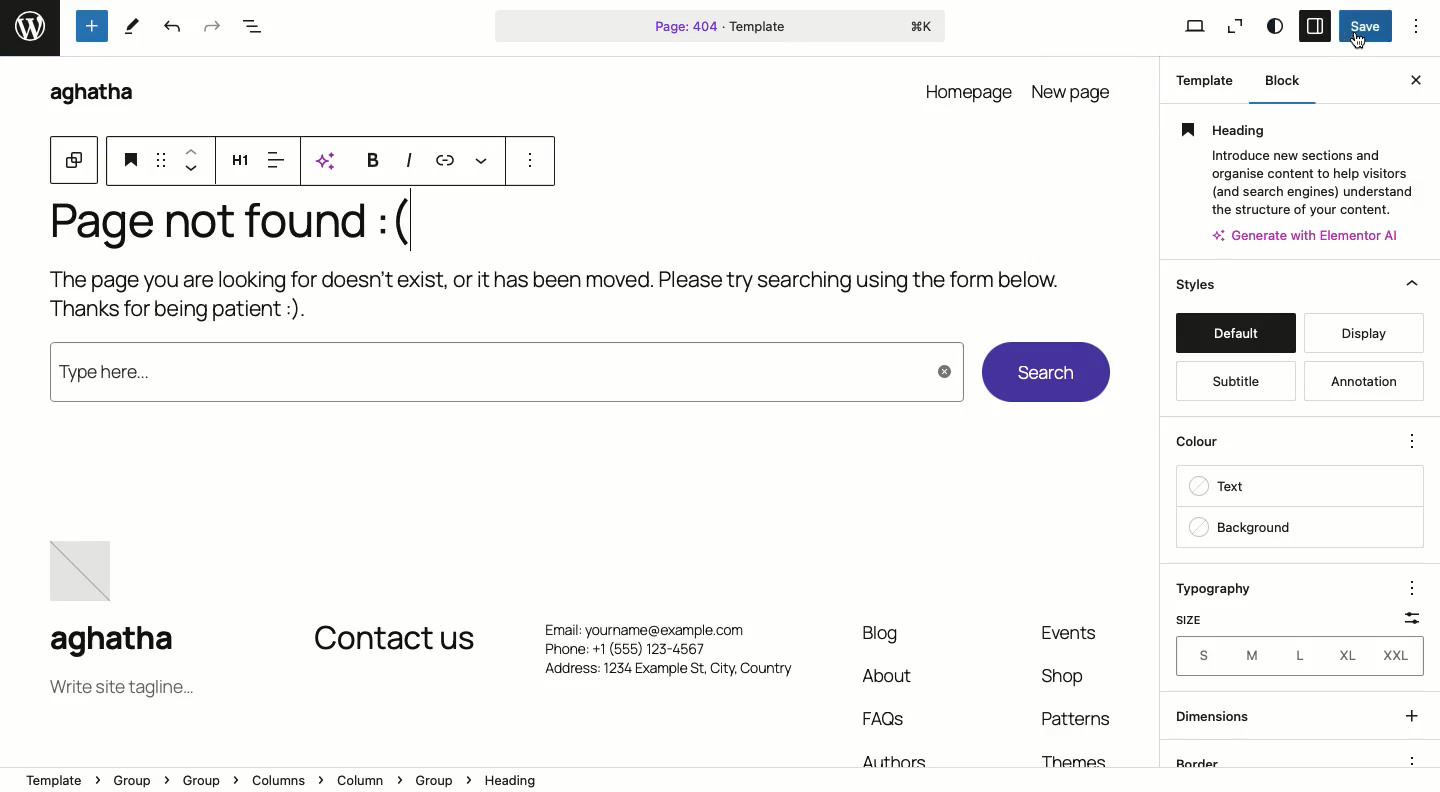 The image size is (1440, 792). What do you see at coordinates (1422, 27) in the screenshot?
I see `Options` at bounding box center [1422, 27].